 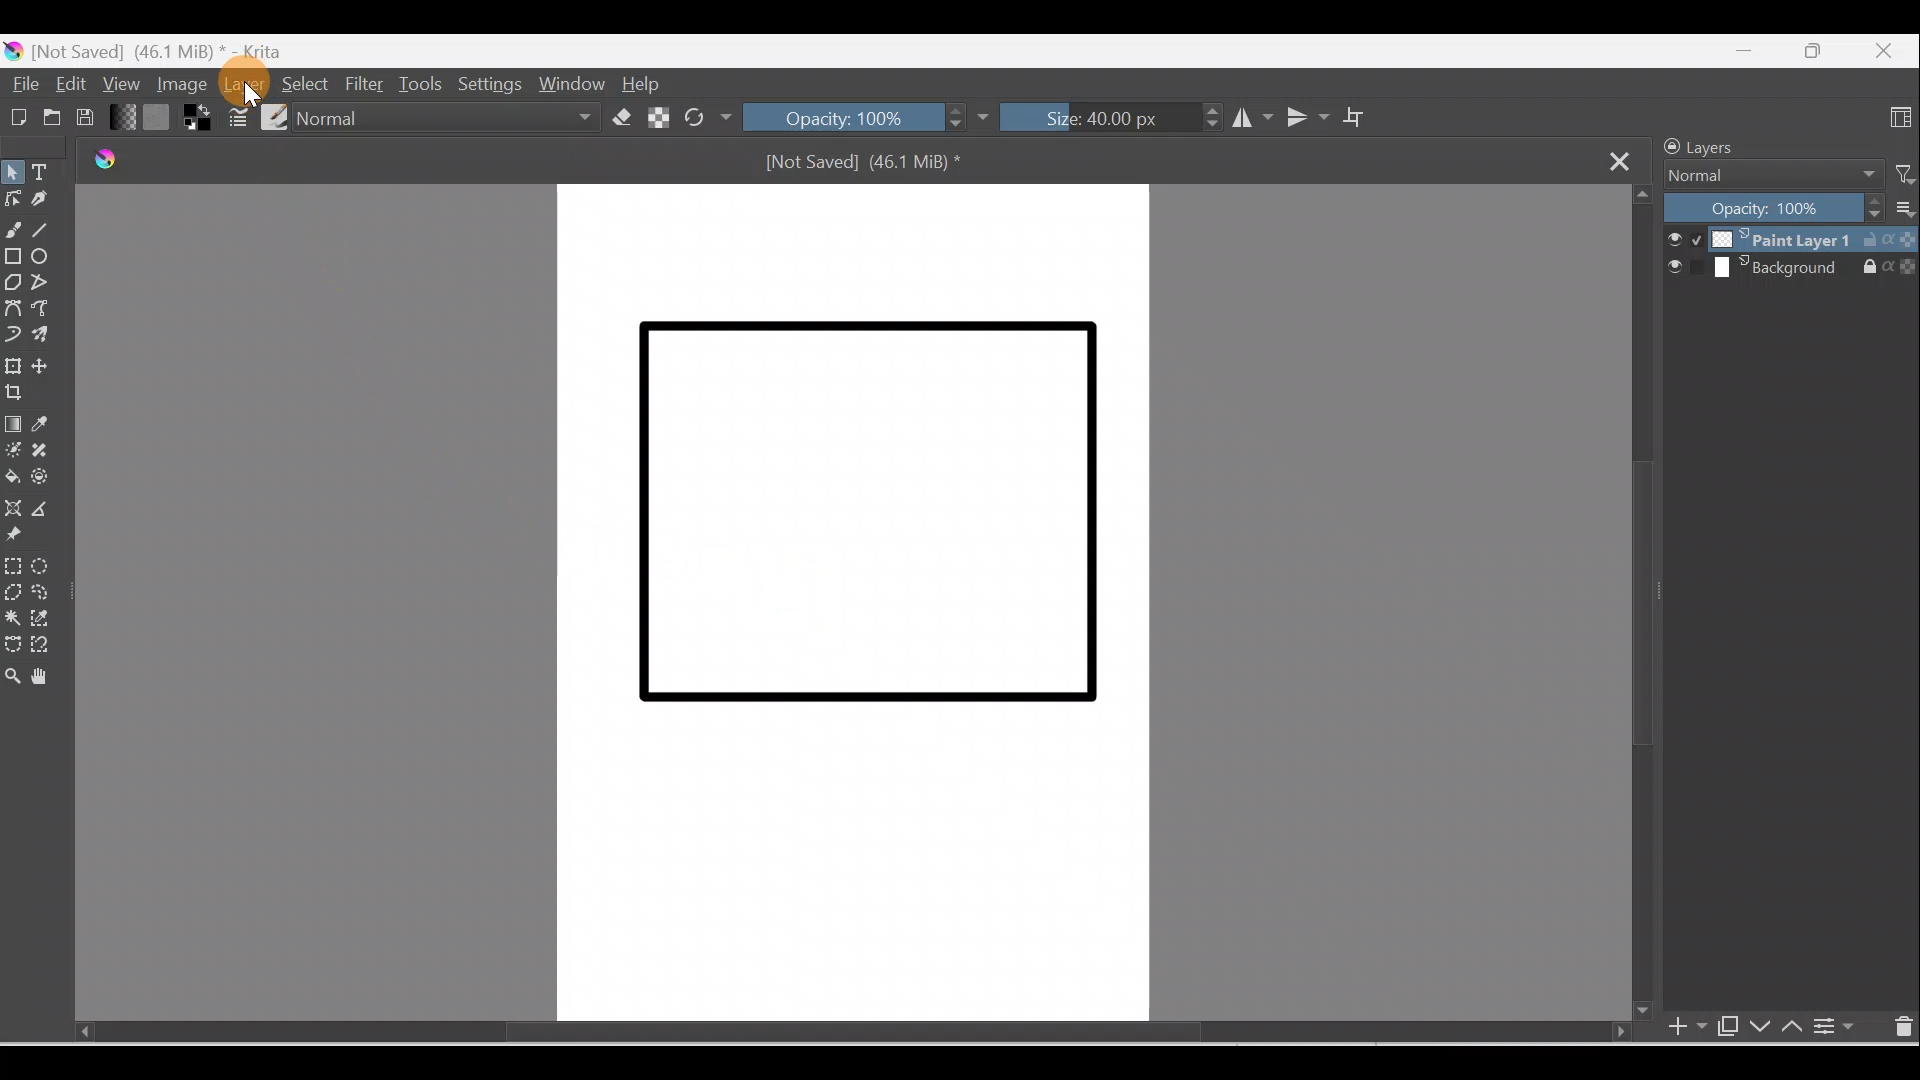 I want to click on [Not Saved] (46.1 MiB), so click(x=870, y=167).